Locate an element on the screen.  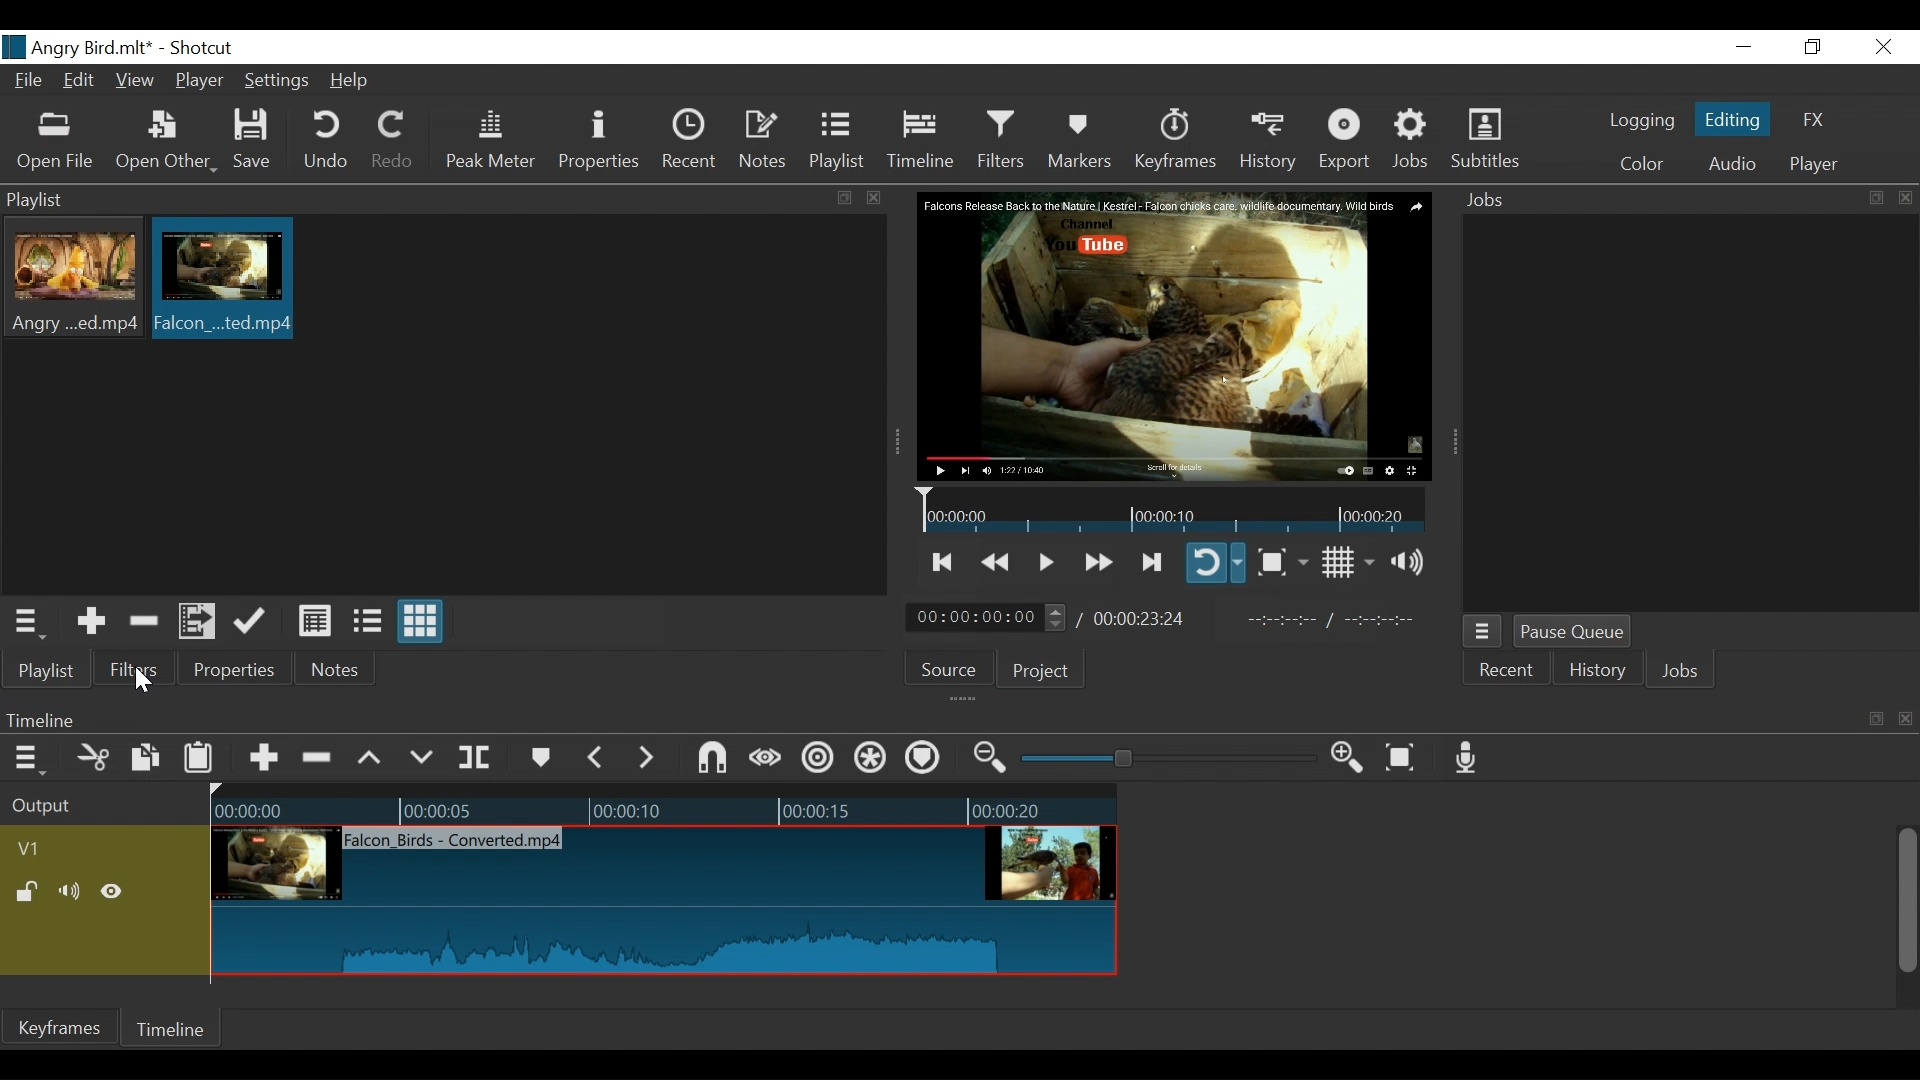
Remove cut is located at coordinates (319, 759).